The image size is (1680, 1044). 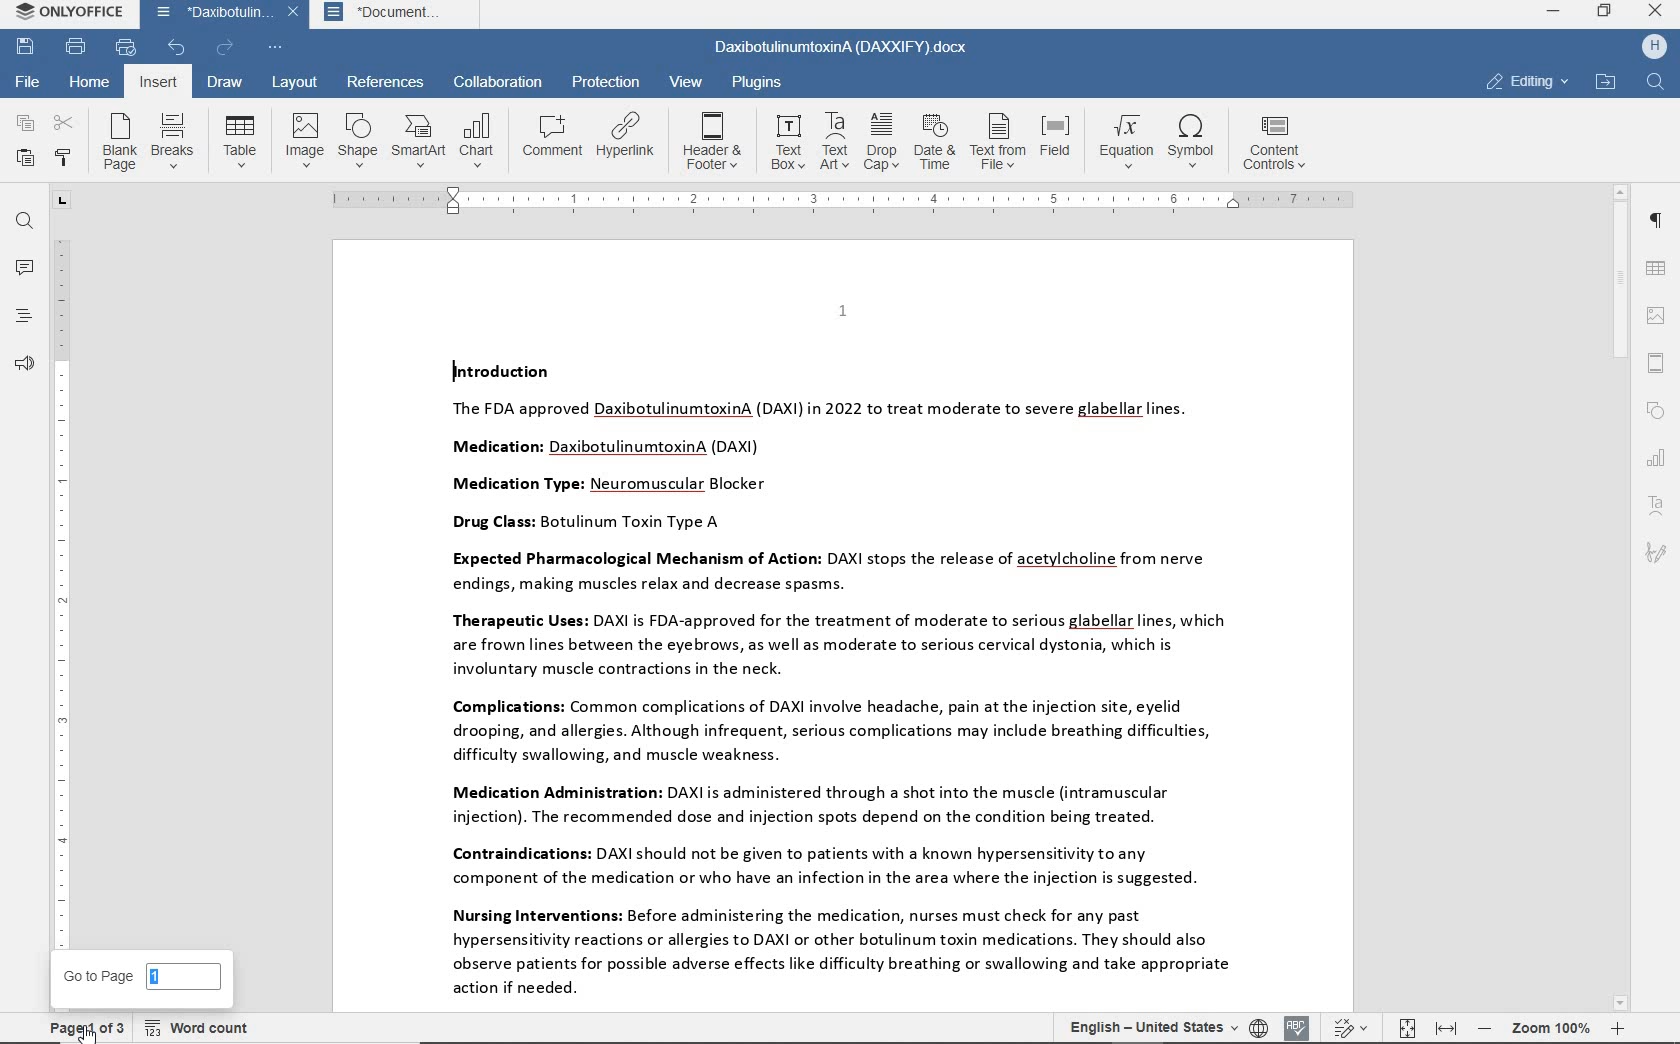 What do you see at coordinates (1653, 48) in the screenshot?
I see `hp` at bounding box center [1653, 48].